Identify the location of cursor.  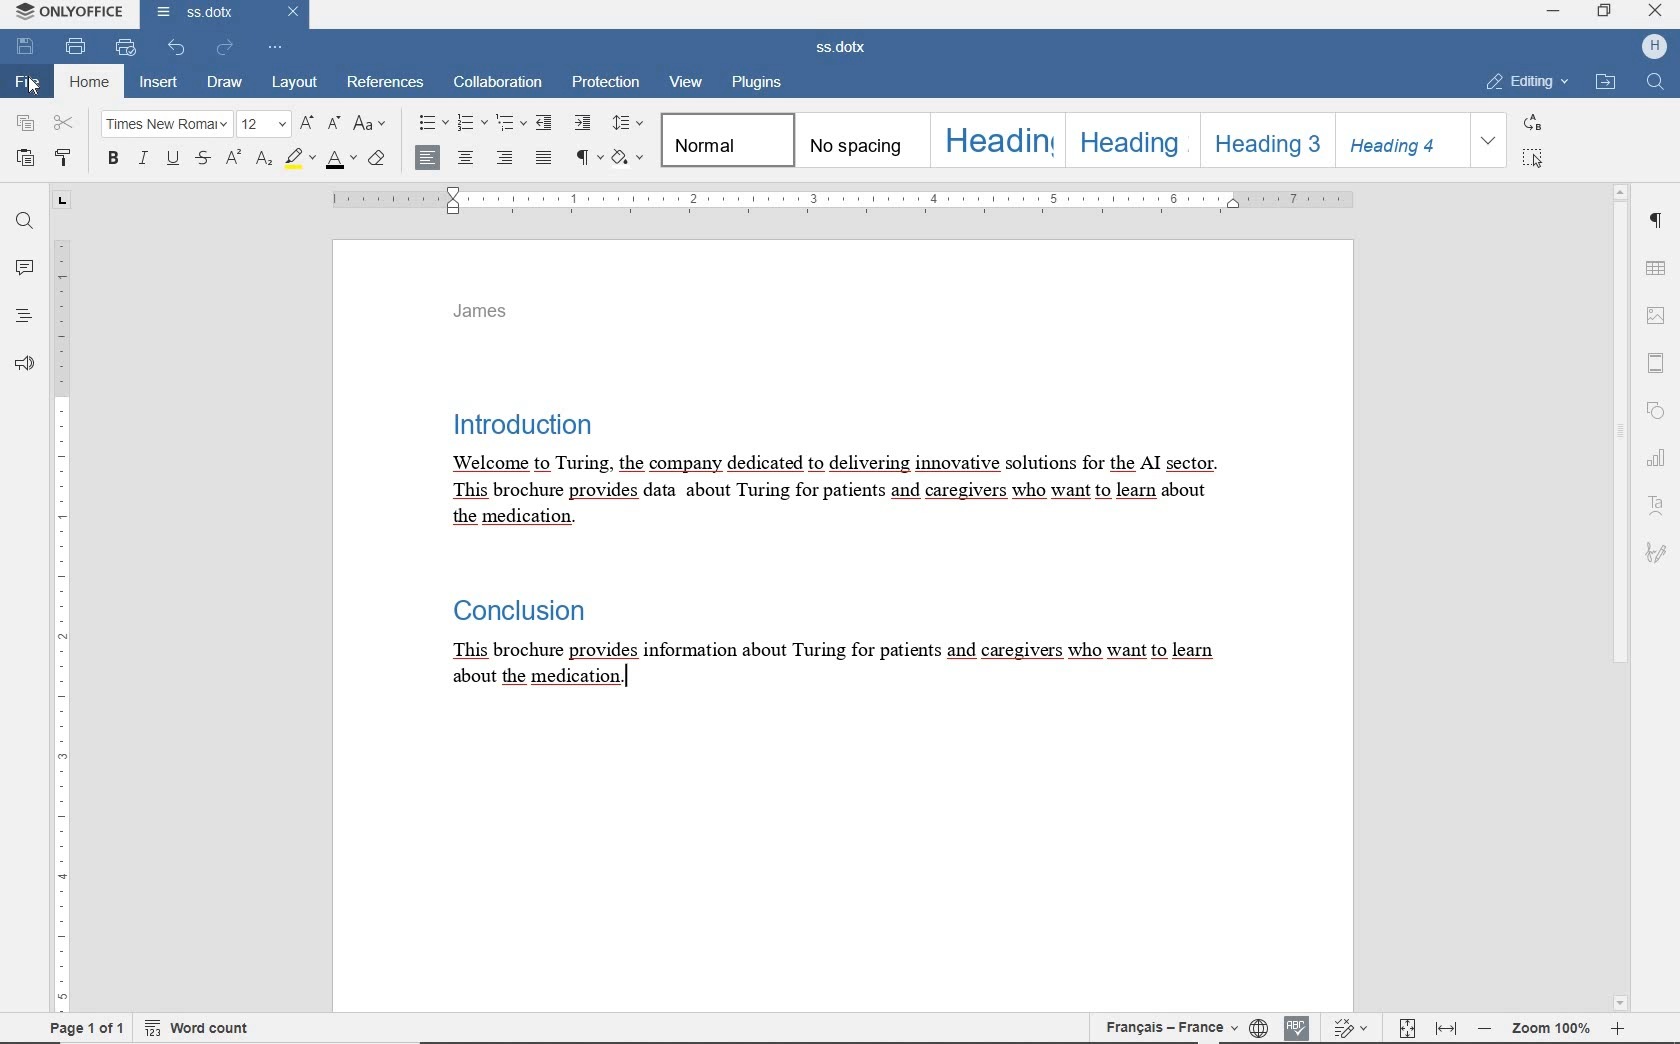
(32, 87).